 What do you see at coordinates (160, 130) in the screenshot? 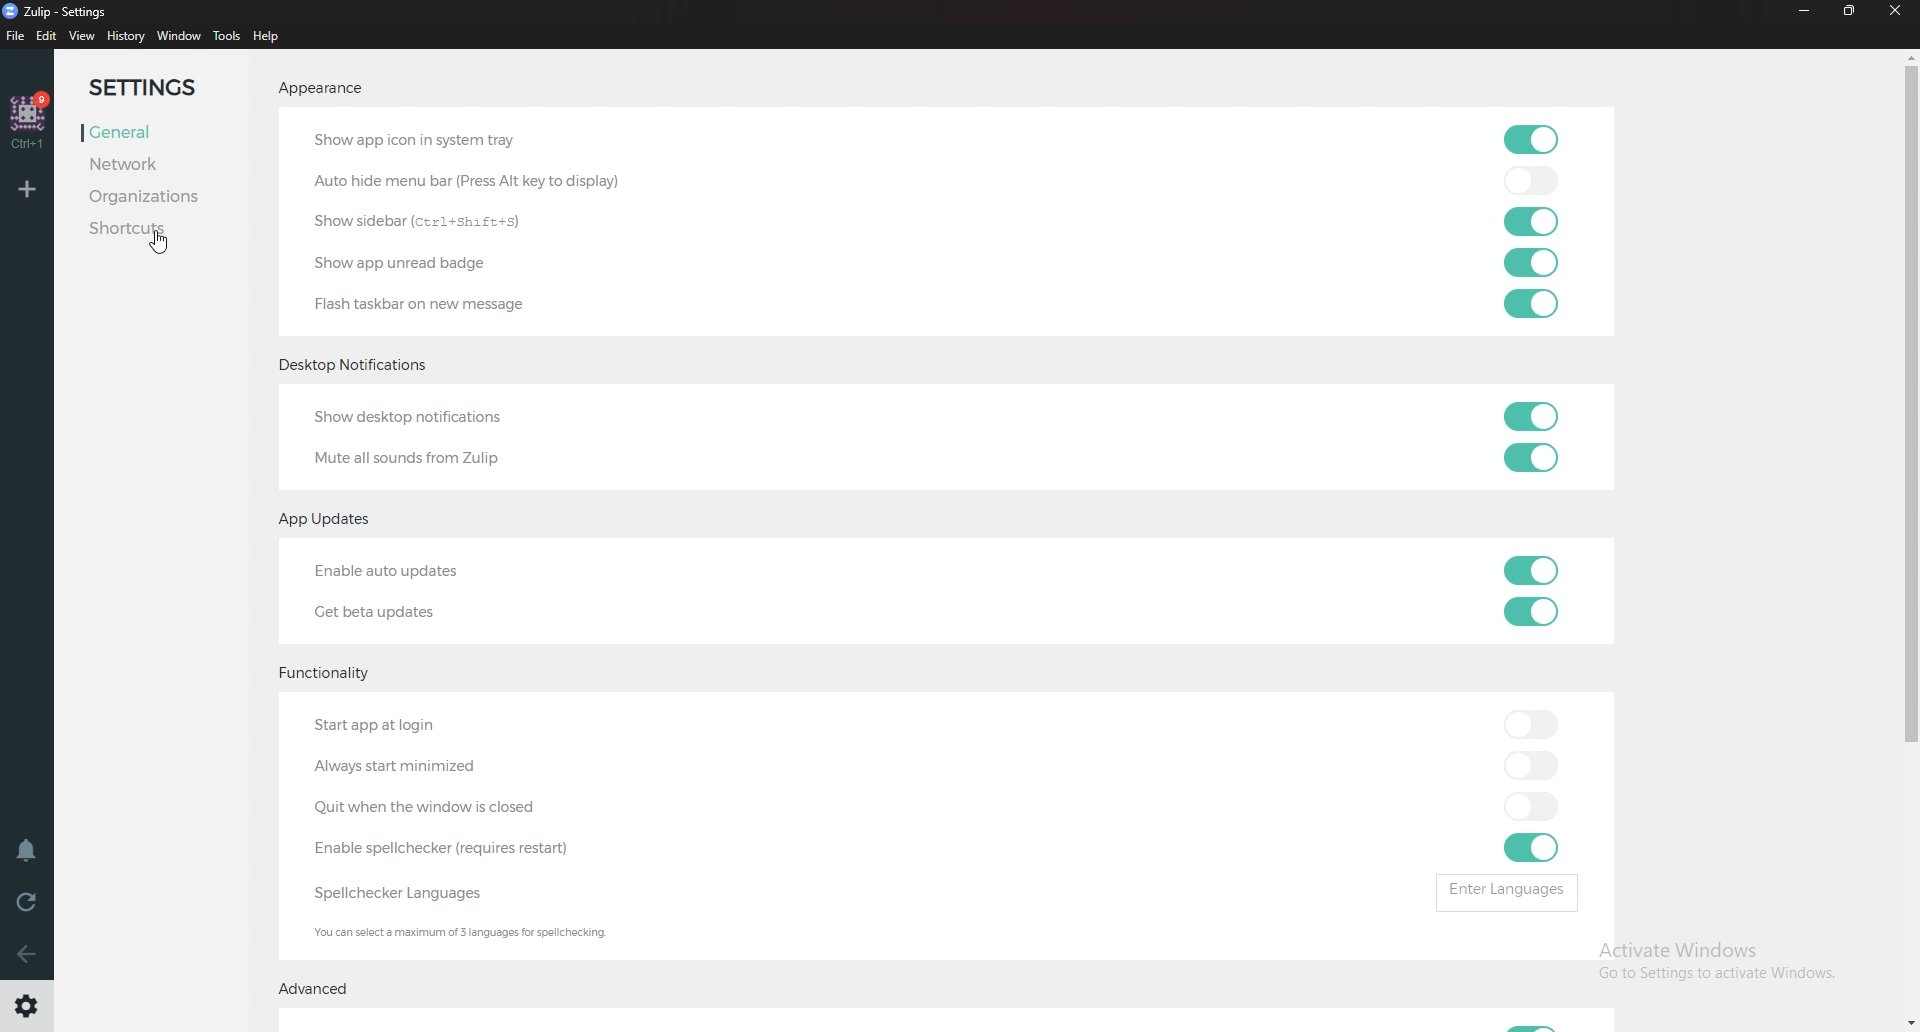
I see `General` at bounding box center [160, 130].